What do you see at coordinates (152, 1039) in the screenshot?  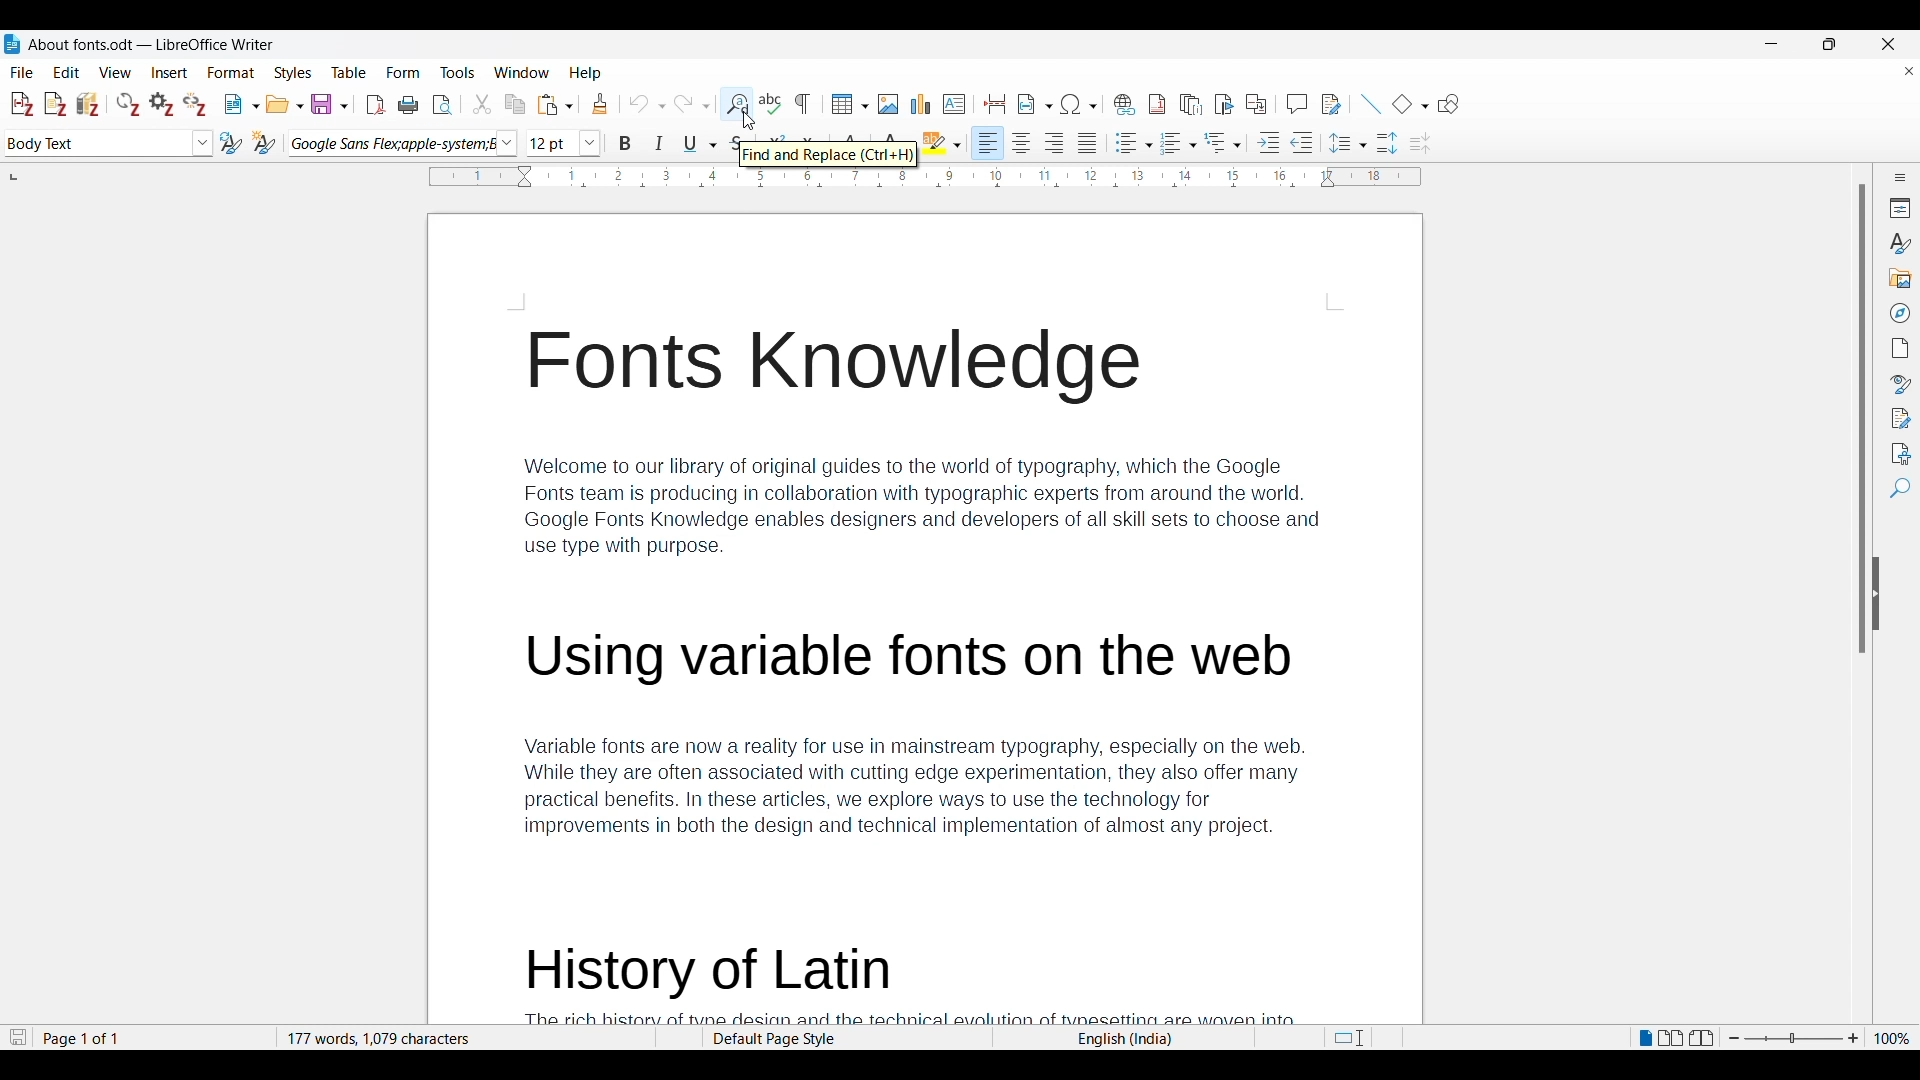 I see `Current page w.r.t. total number of pages` at bounding box center [152, 1039].